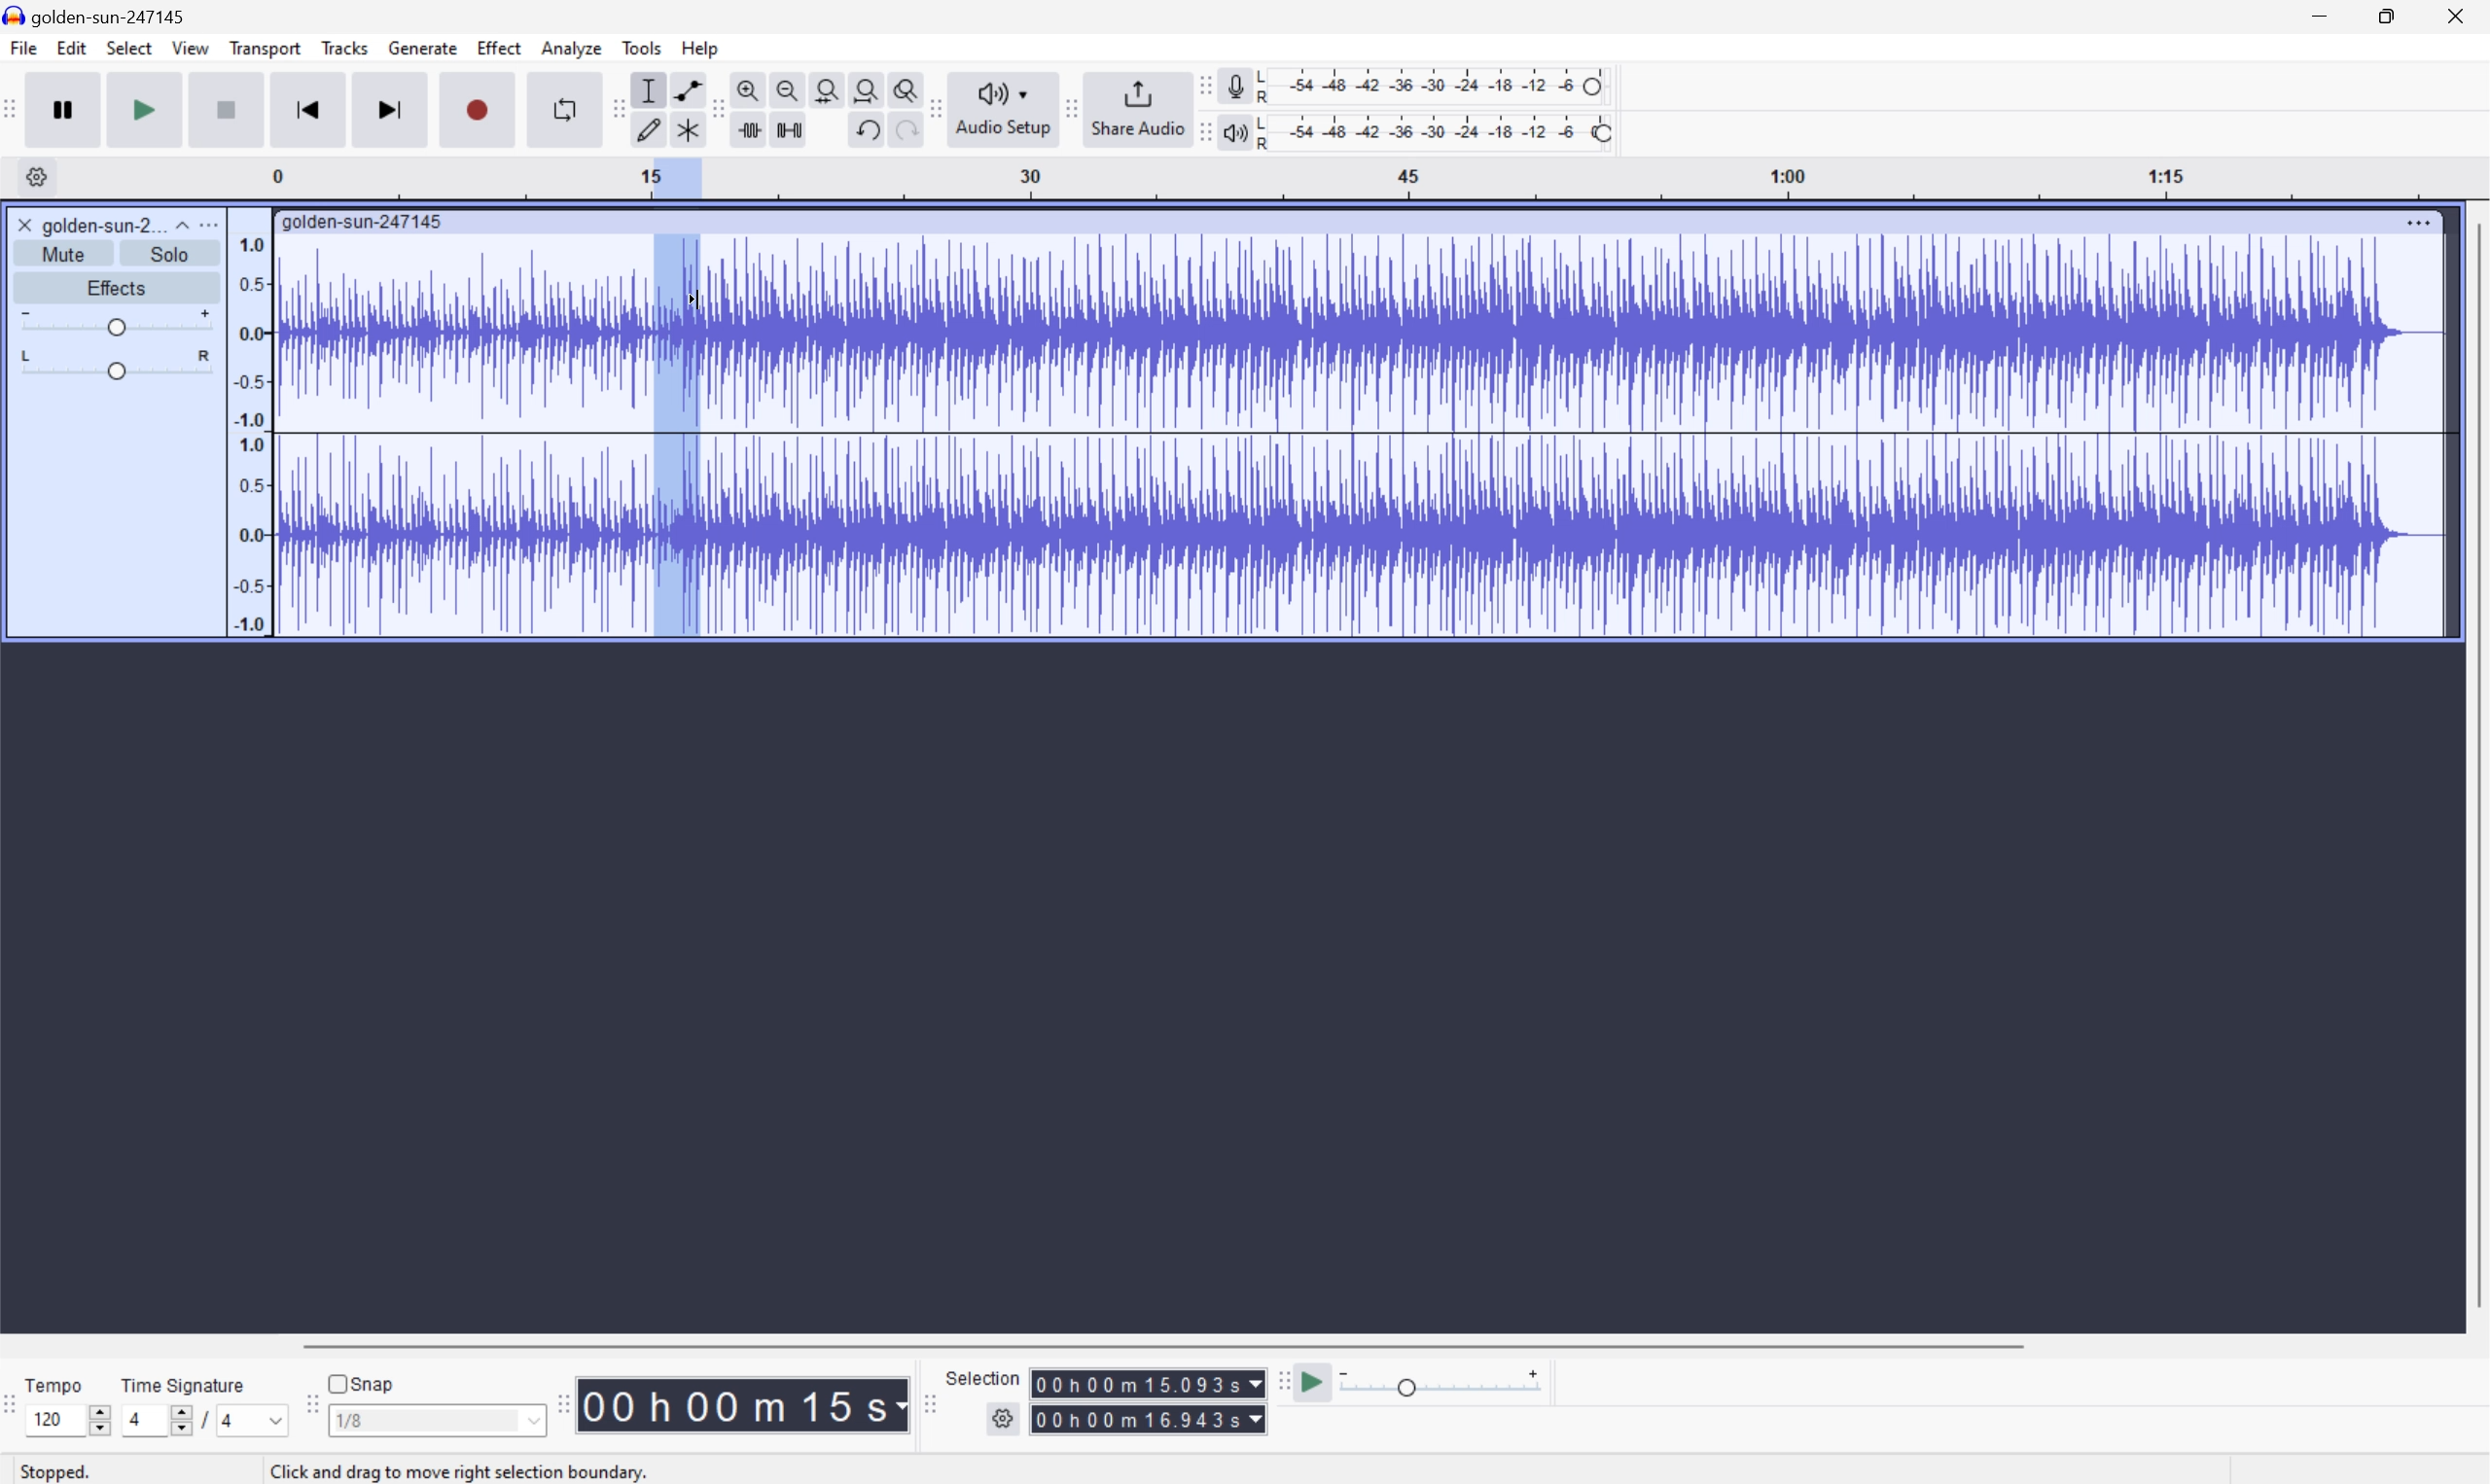 The width and height of the screenshot is (2490, 1484). What do you see at coordinates (907, 87) in the screenshot?
I see `Zoom toggle` at bounding box center [907, 87].